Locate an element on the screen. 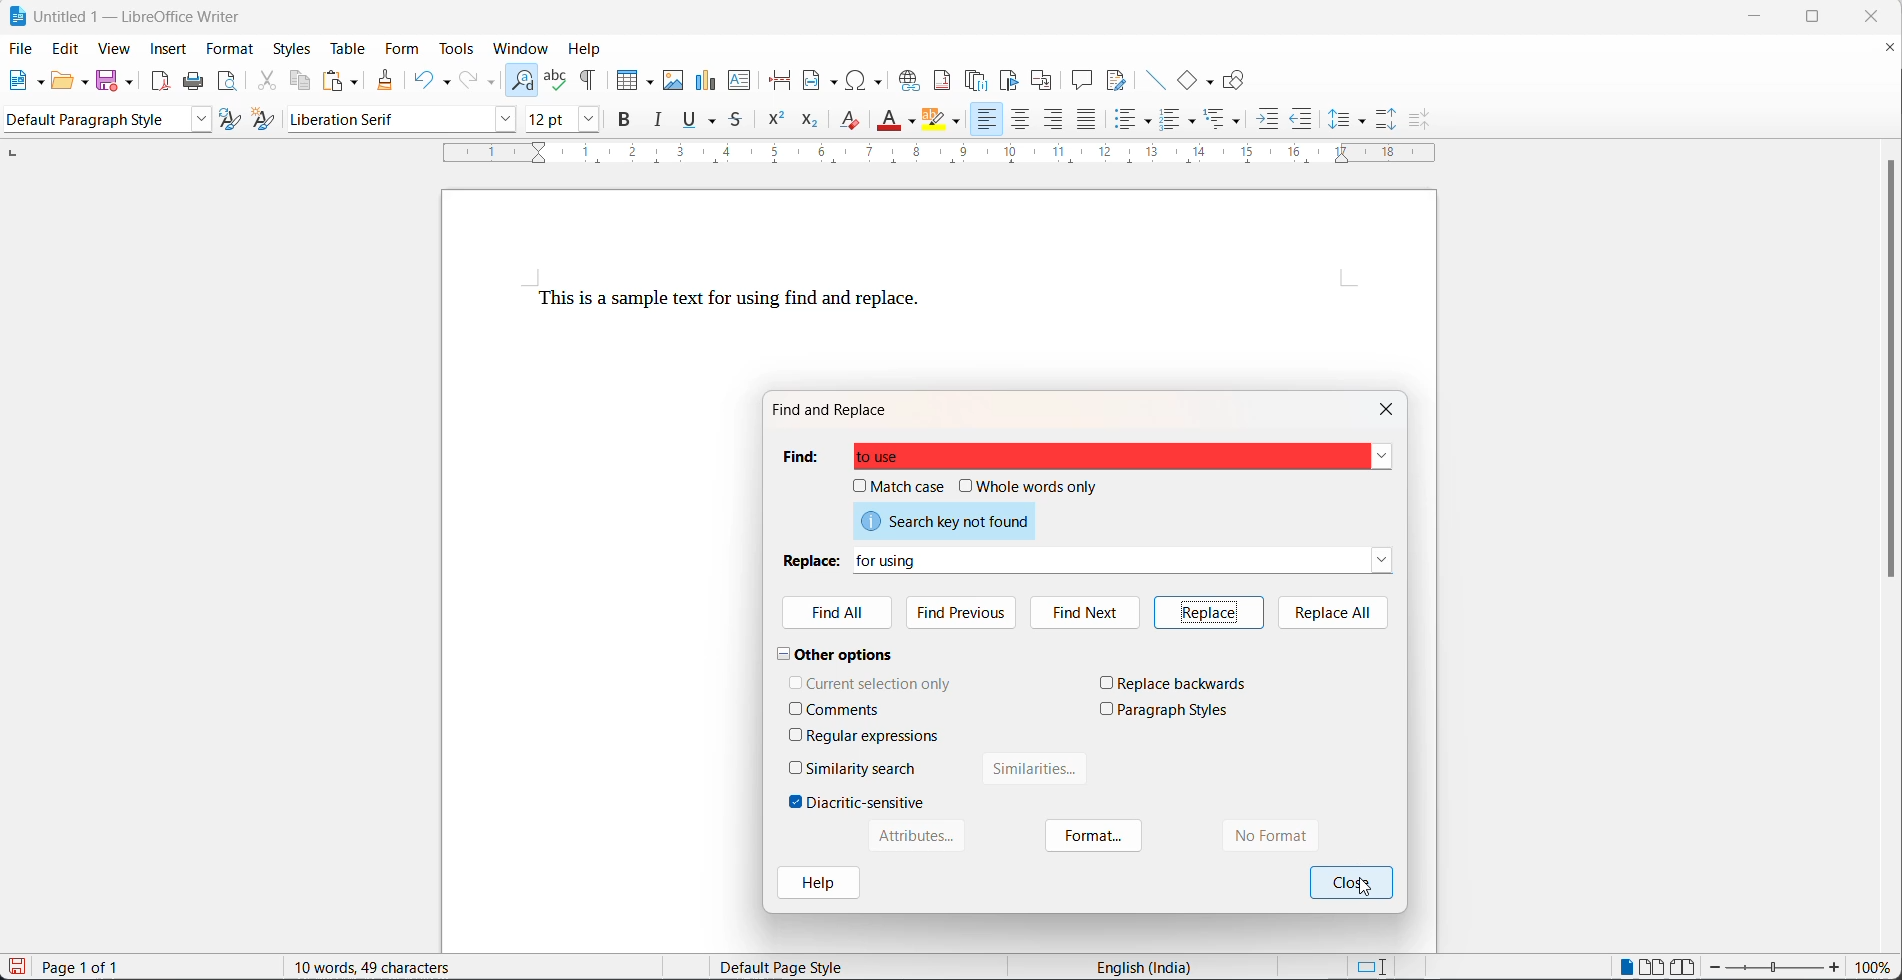 This screenshot has height=980, width=1902. close document is located at coordinates (1890, 51).